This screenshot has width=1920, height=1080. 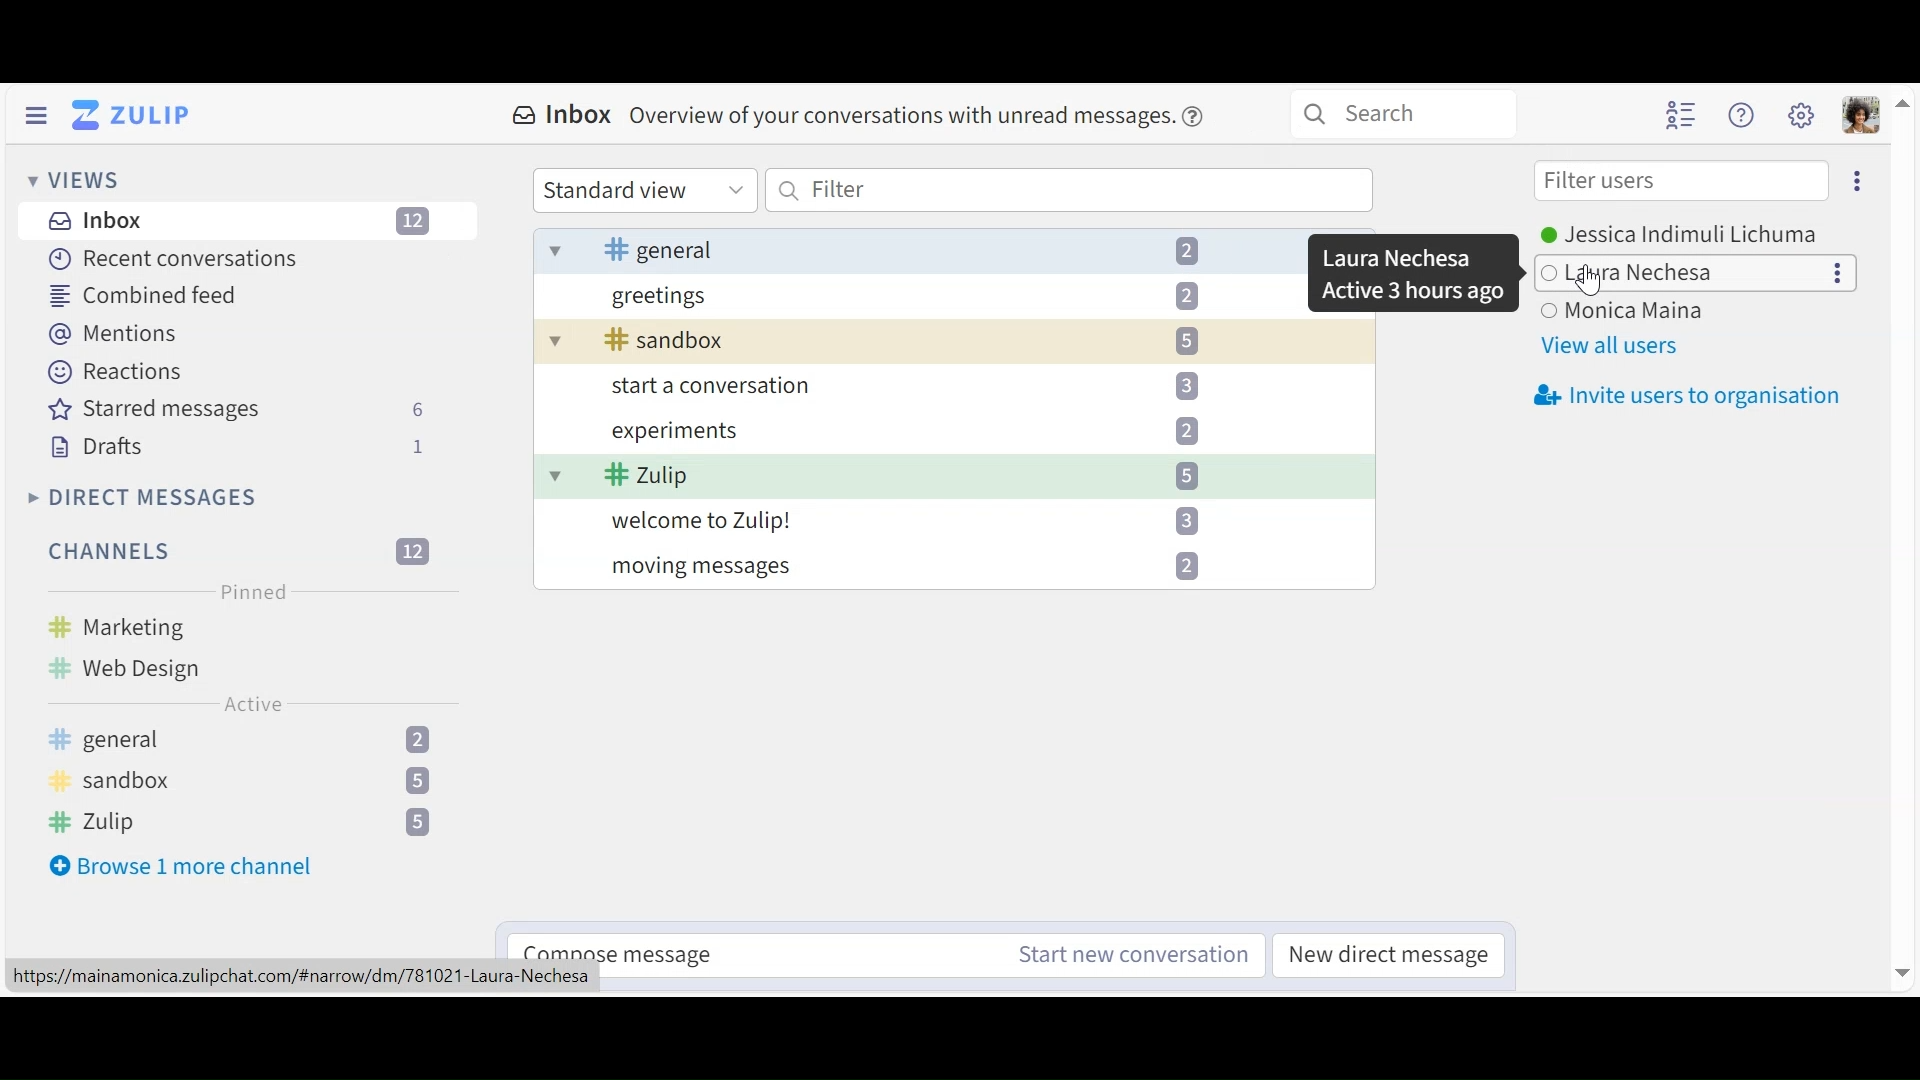 I want to click on more options, so click(x=1858, y=181).